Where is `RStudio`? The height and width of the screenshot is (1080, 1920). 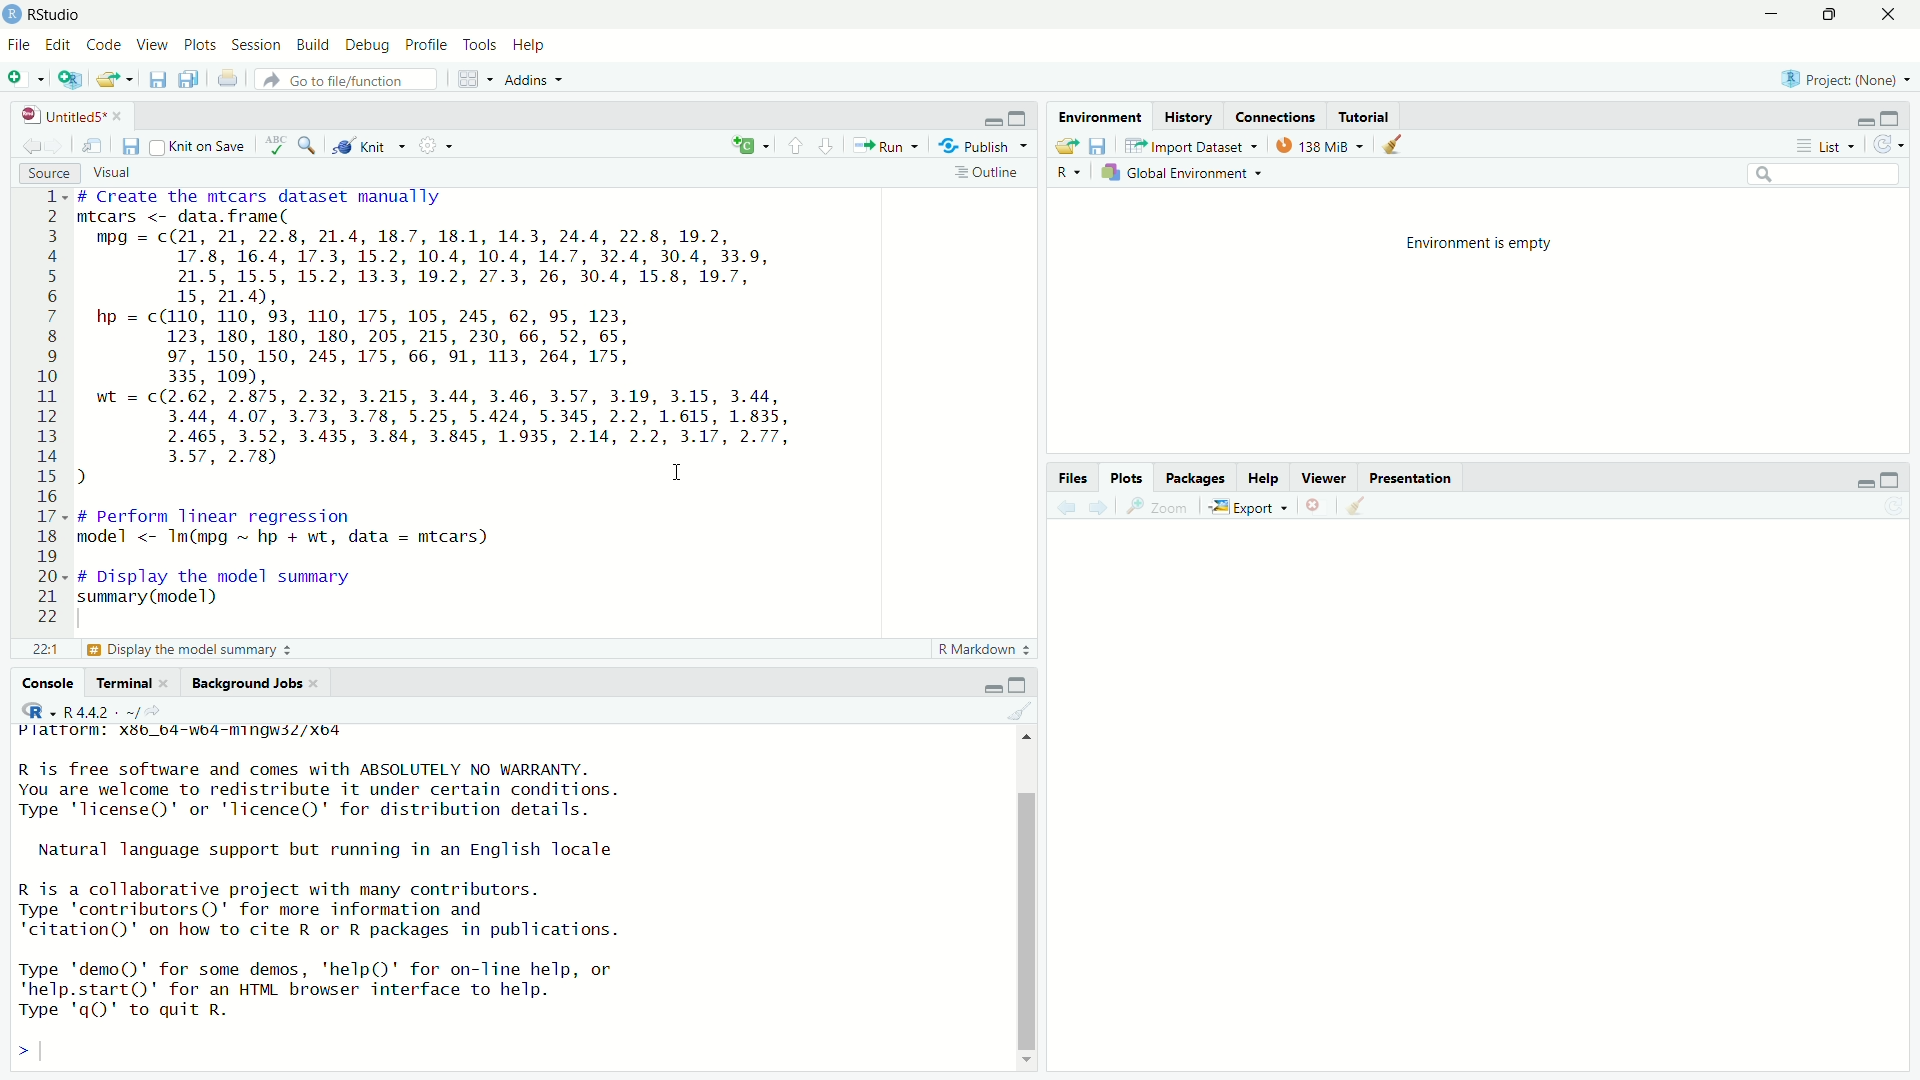 RStudio is located at coordinates (56, 15).